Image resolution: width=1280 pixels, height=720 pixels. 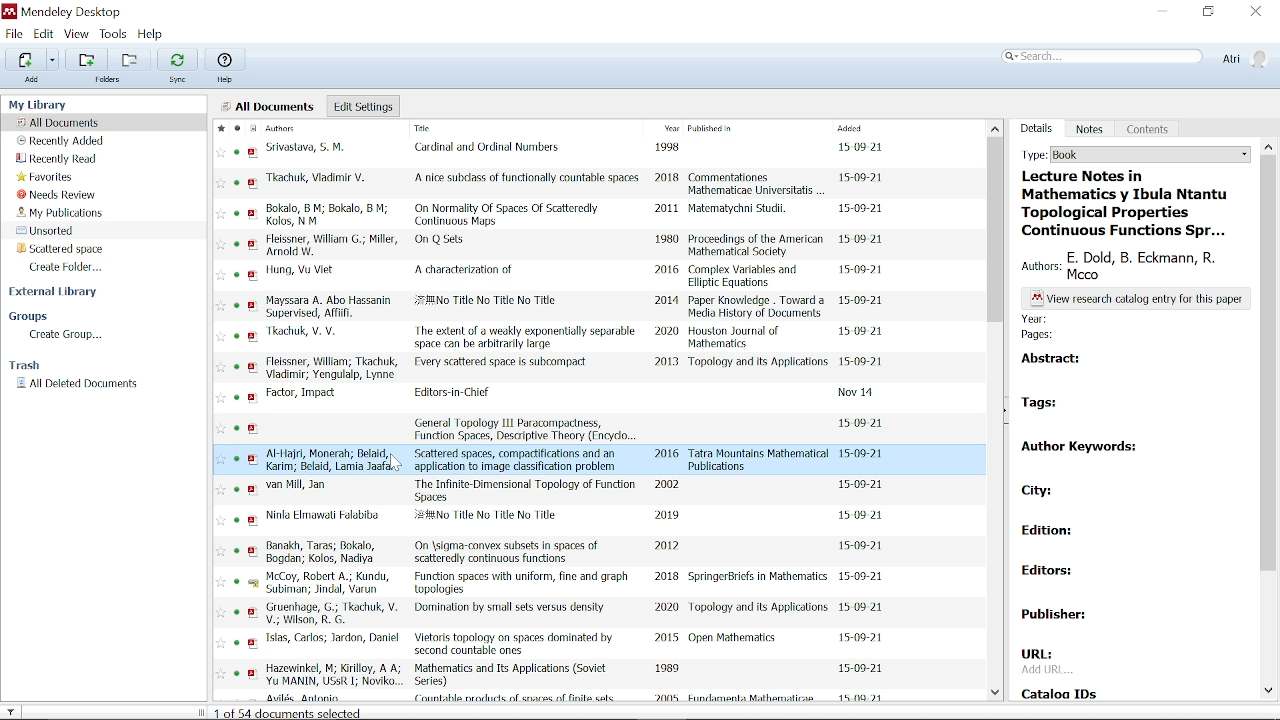 What do you see at coordinates (759, 607) in the screenshot?
I see `Topology and its Applications` at bounding box center [759, 607].